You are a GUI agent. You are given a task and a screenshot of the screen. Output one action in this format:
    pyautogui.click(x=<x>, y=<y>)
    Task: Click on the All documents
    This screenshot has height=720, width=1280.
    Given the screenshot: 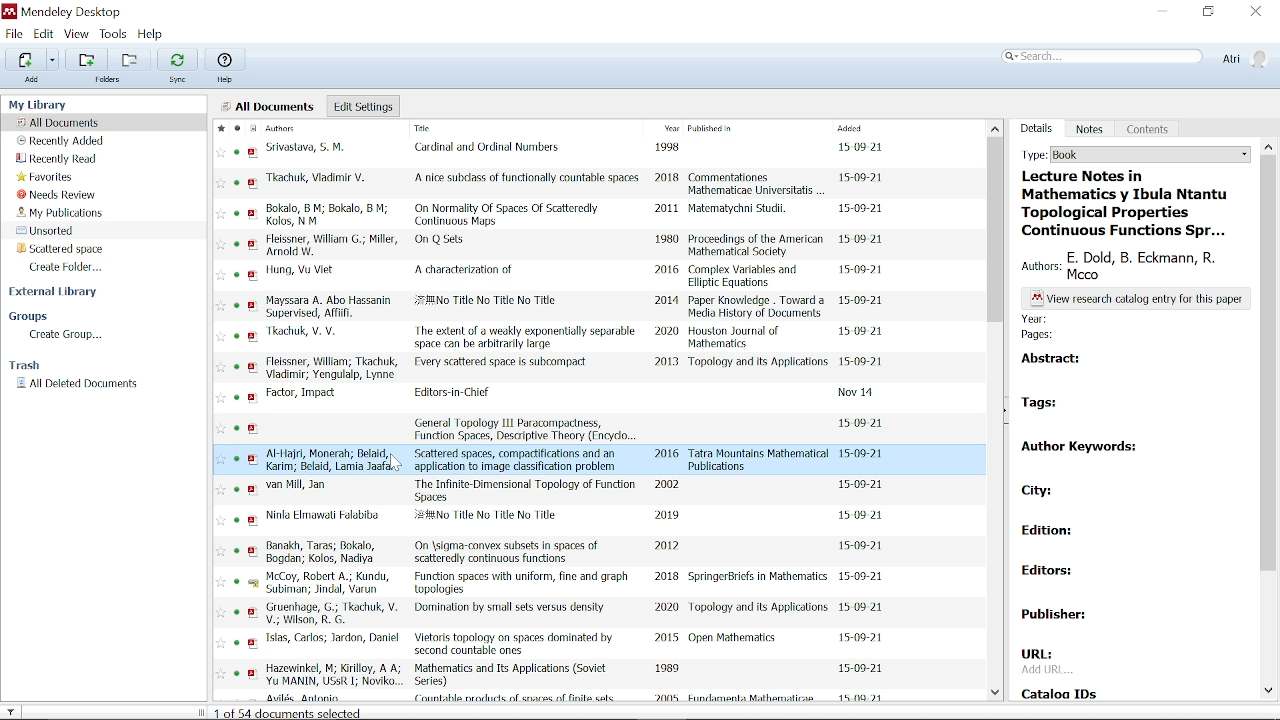 What is the action you would take?
    pyautogui.click(x=60, y=122)
    